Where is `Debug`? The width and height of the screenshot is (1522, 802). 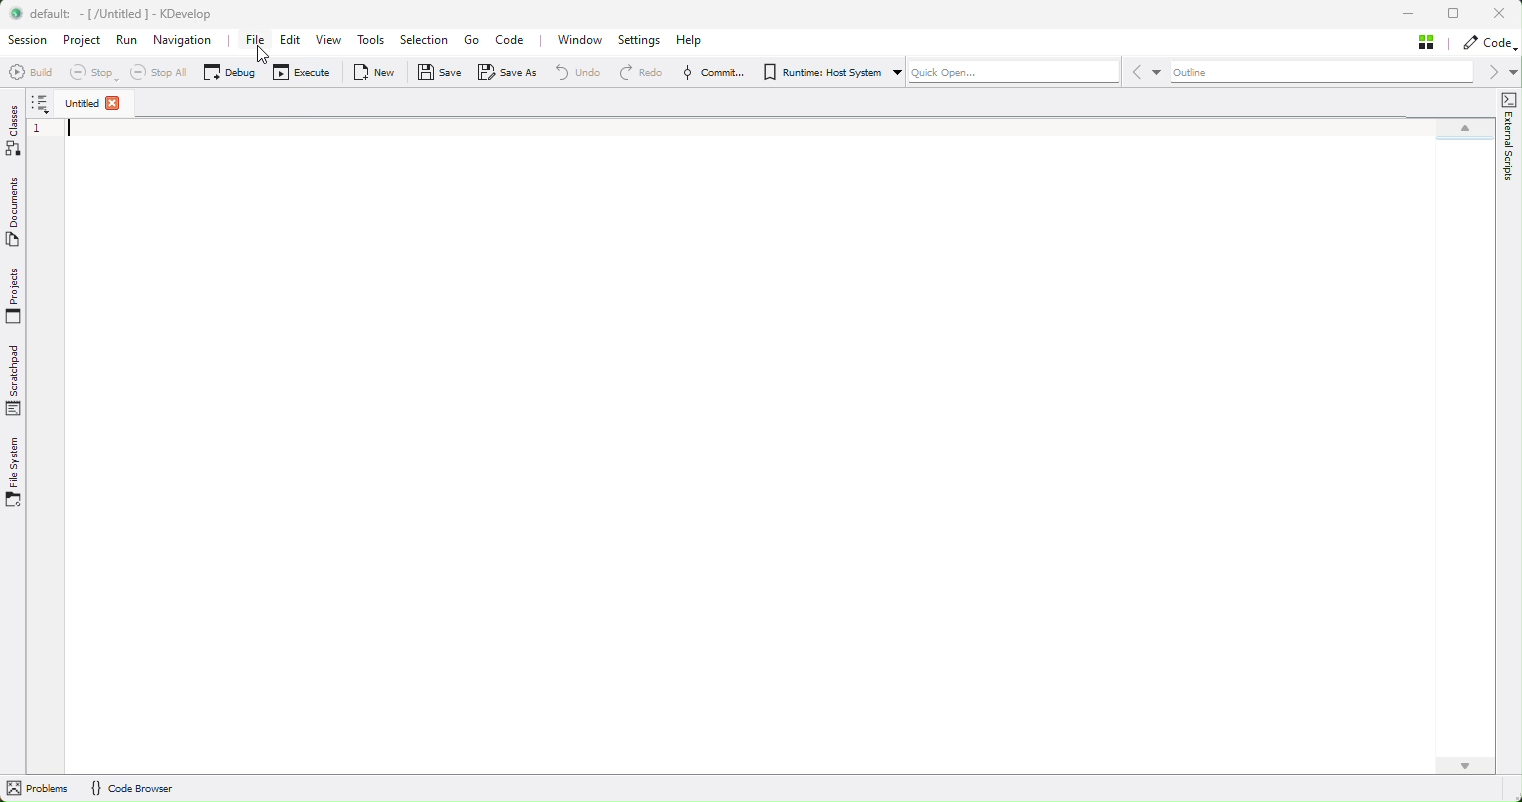 Debug is located at coordinates (235, 74).